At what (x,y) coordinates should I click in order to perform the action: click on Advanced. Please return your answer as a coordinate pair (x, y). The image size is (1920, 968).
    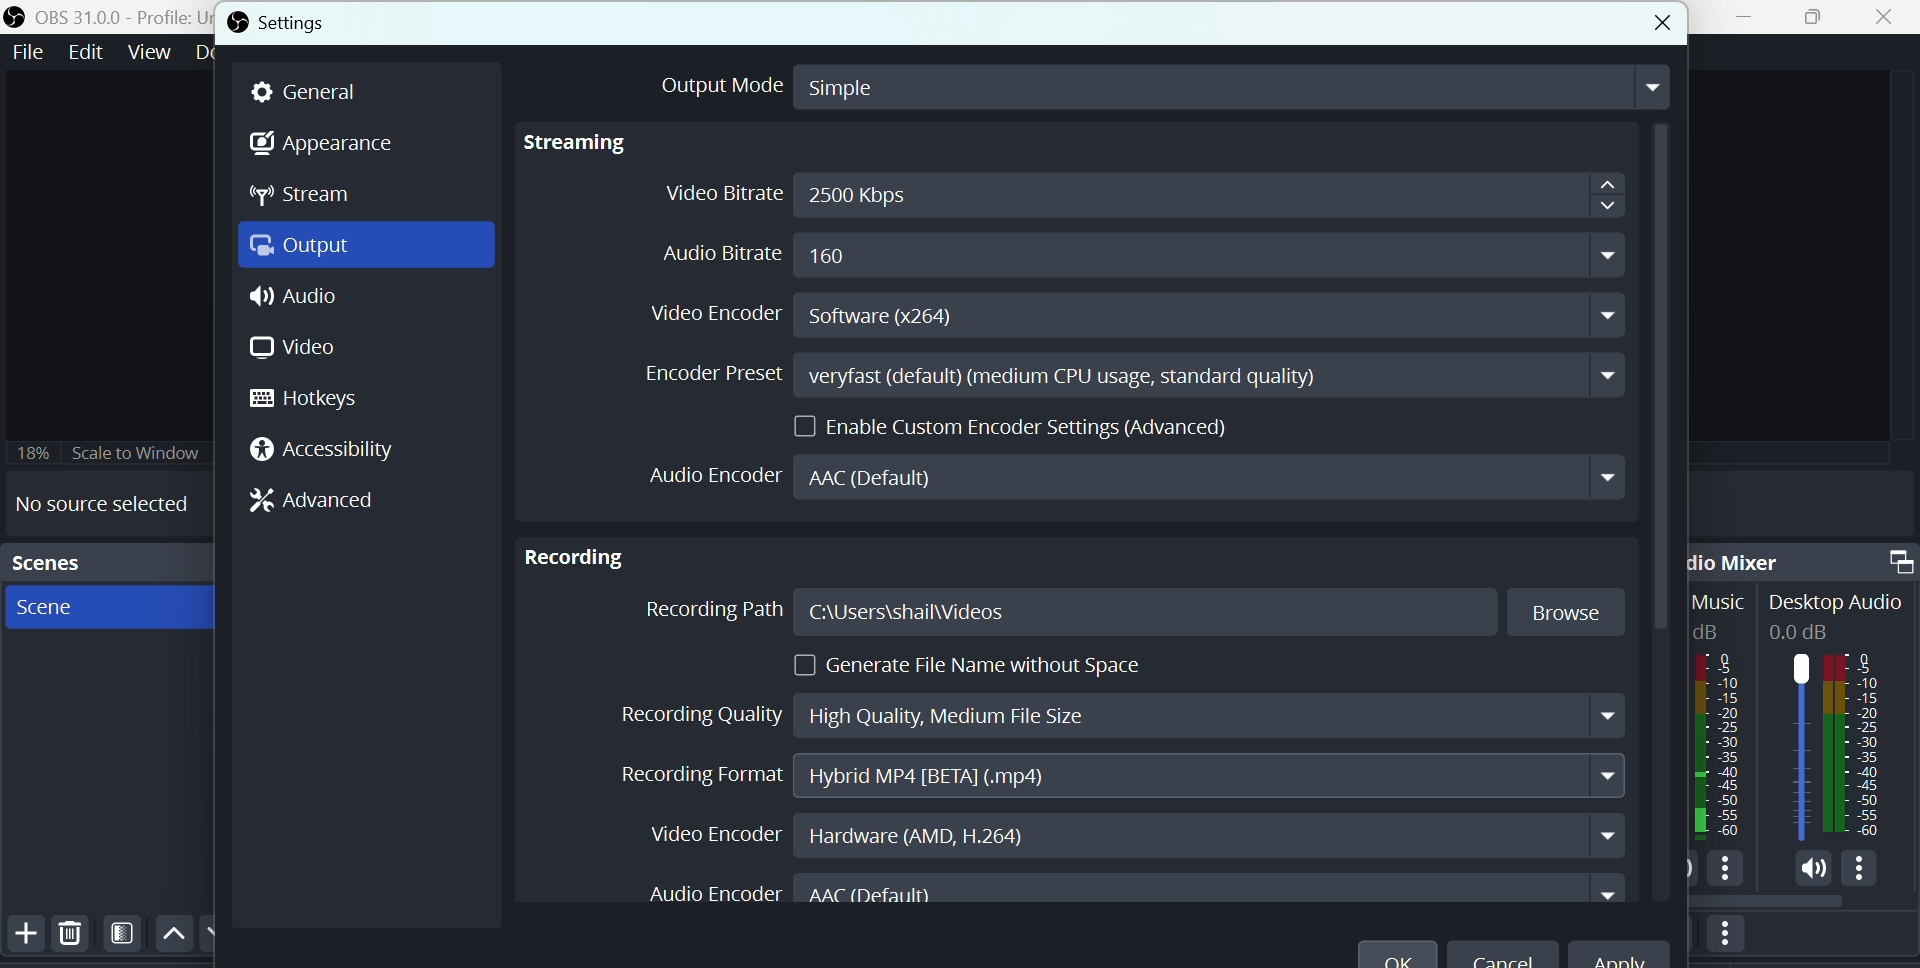
    Looking at the image, I should click on (317, 500).